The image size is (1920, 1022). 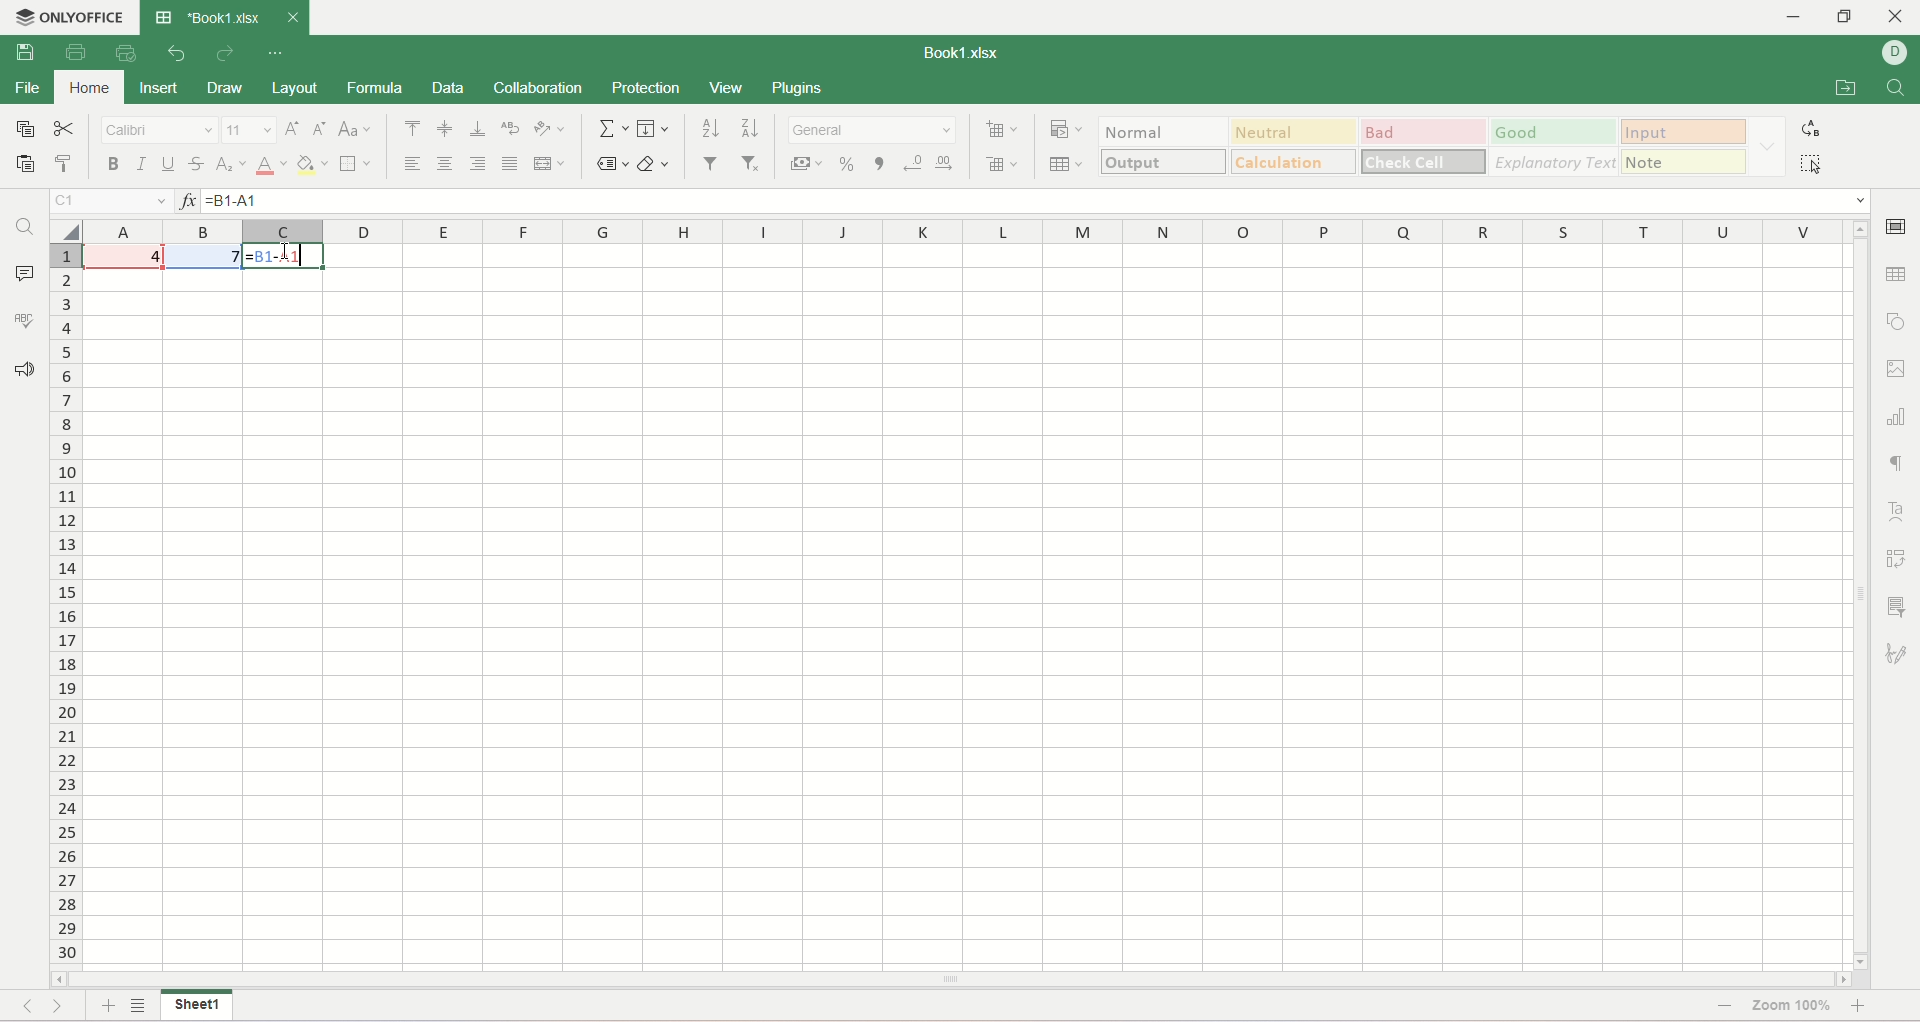 What do you see at coordinates (413, 129) in the screenshot?
I see `align top` at bounding box center [413, 129].